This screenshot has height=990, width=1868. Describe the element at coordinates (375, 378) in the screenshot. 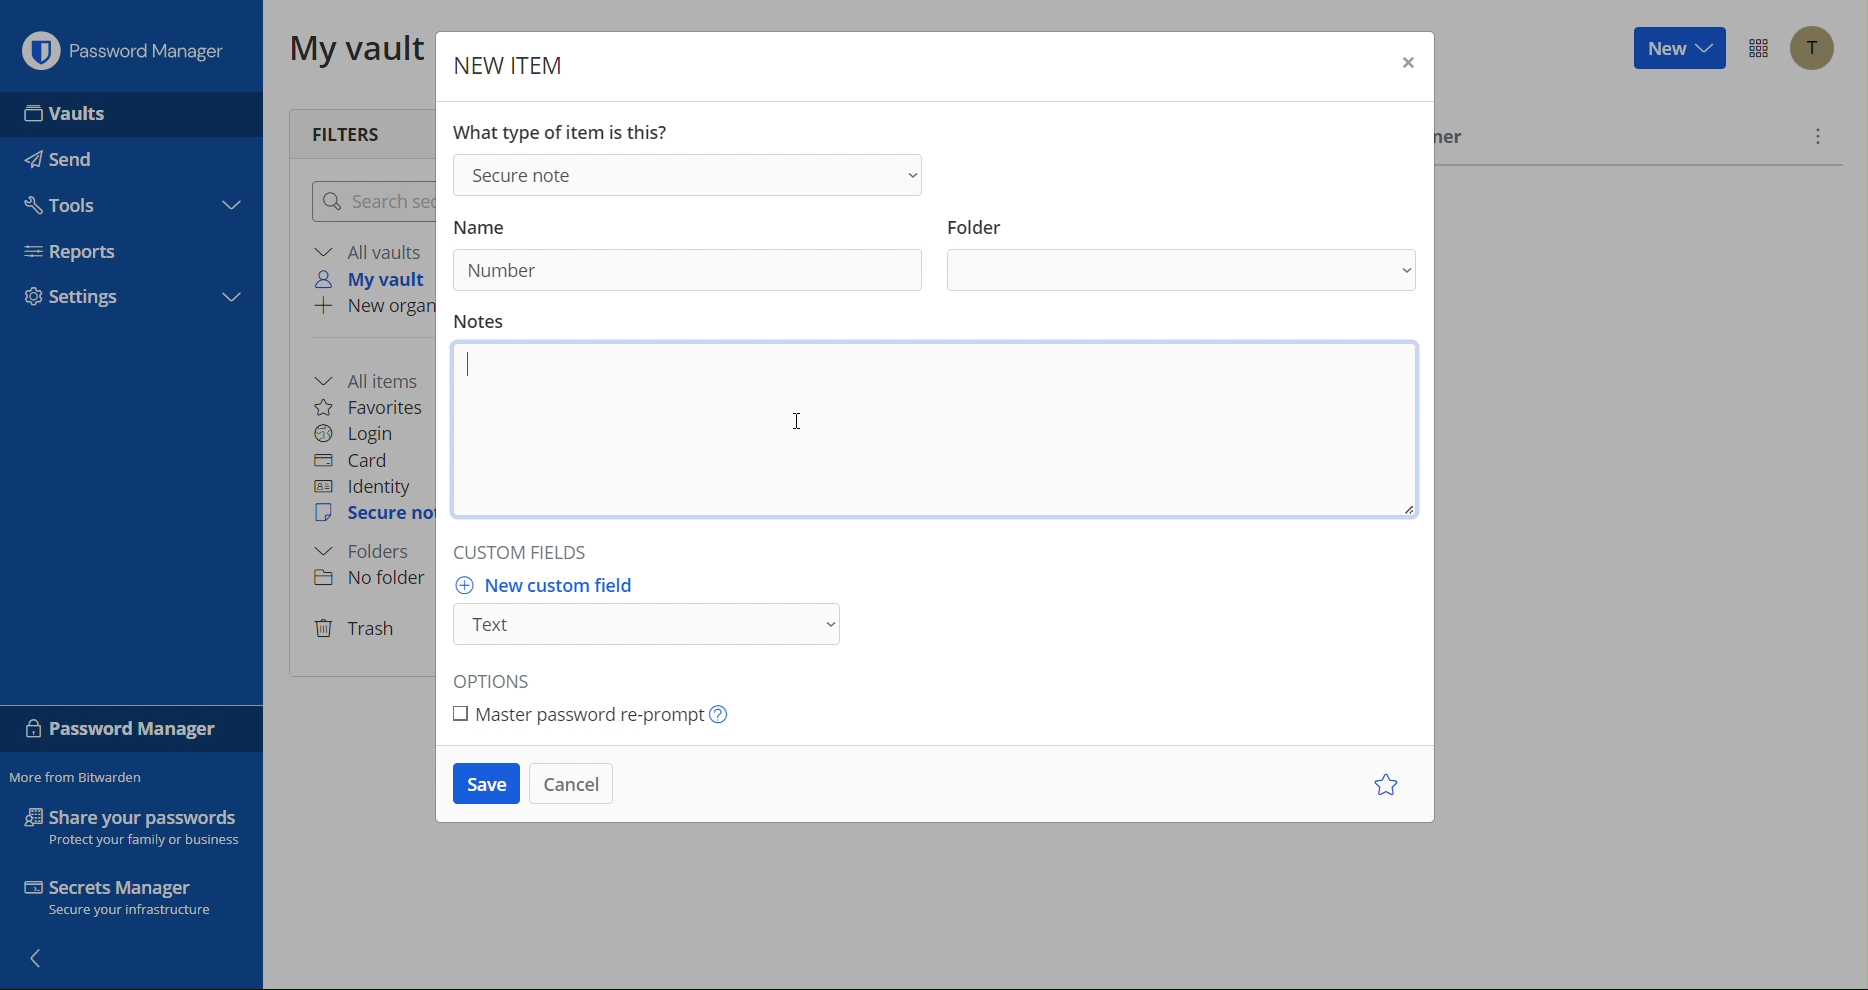

I see `All items` at that location.